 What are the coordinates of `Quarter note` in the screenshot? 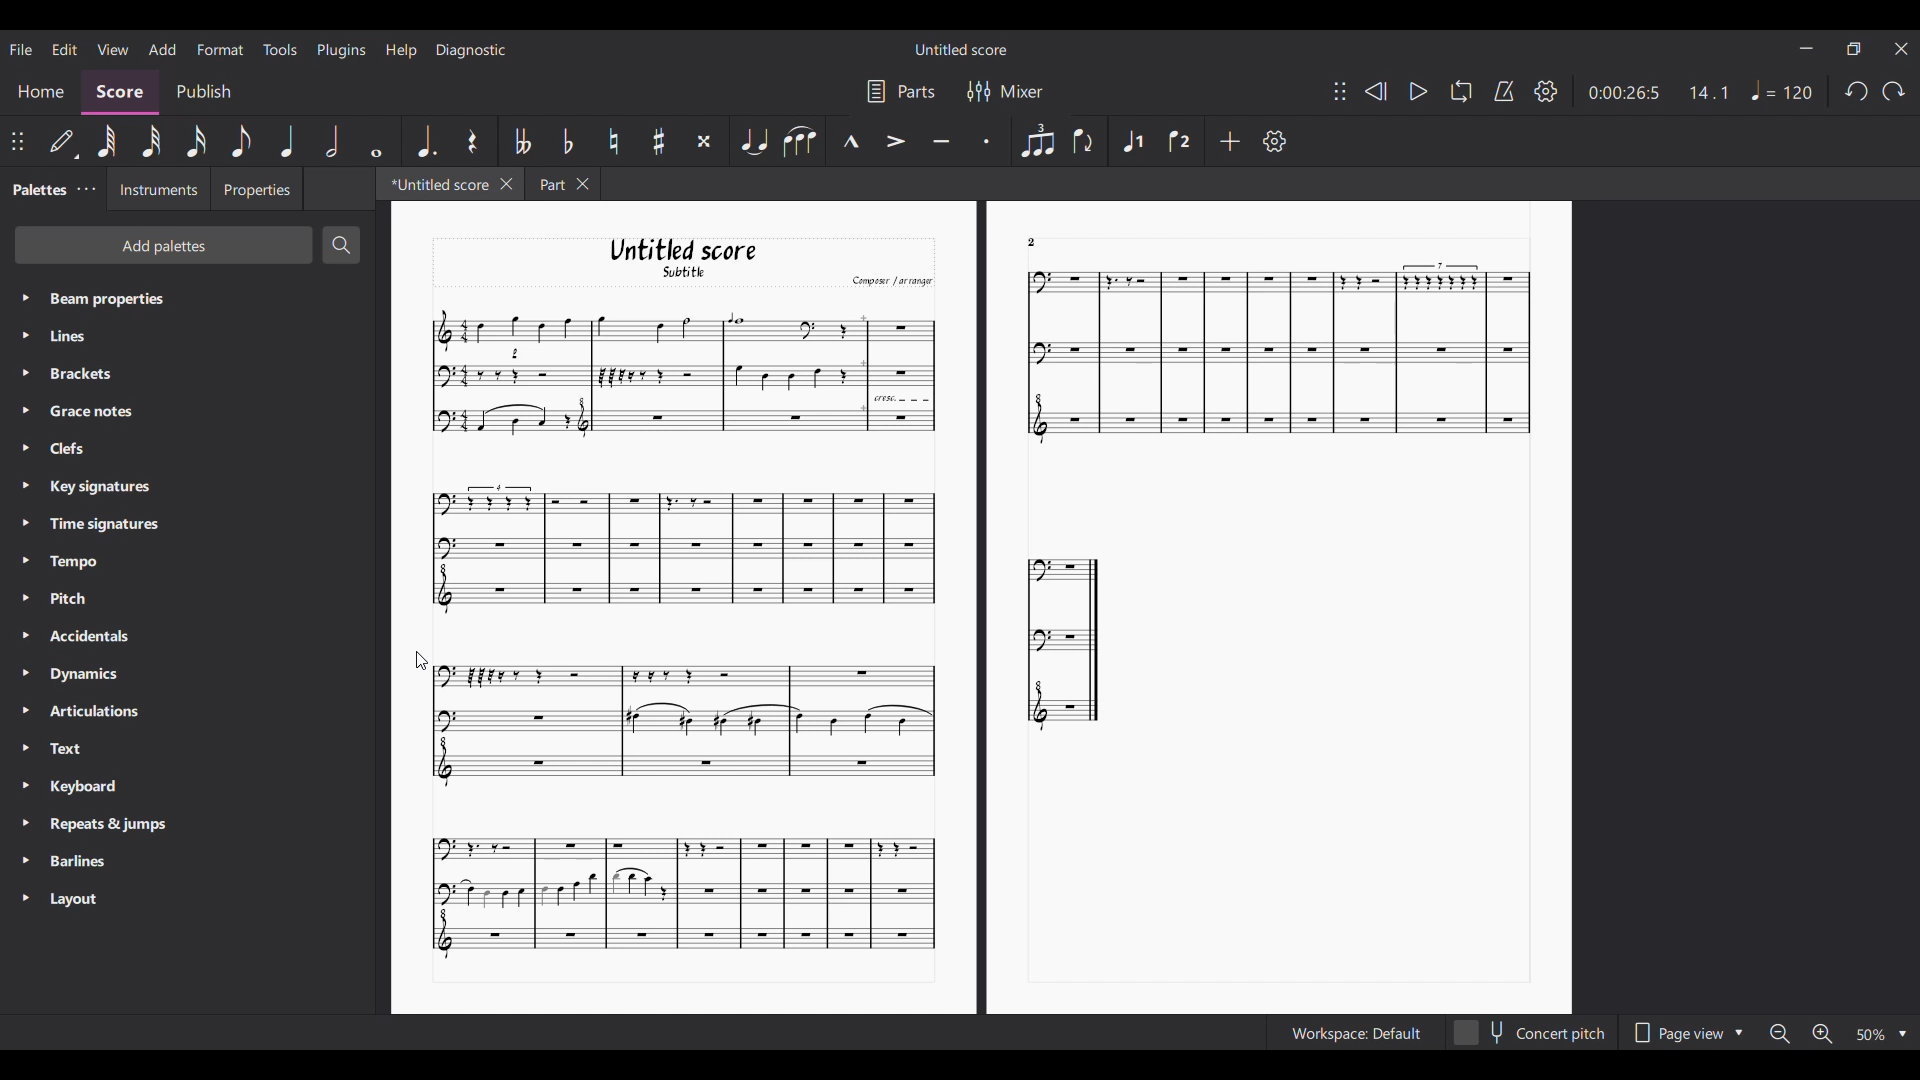 It's located at (286, 141).